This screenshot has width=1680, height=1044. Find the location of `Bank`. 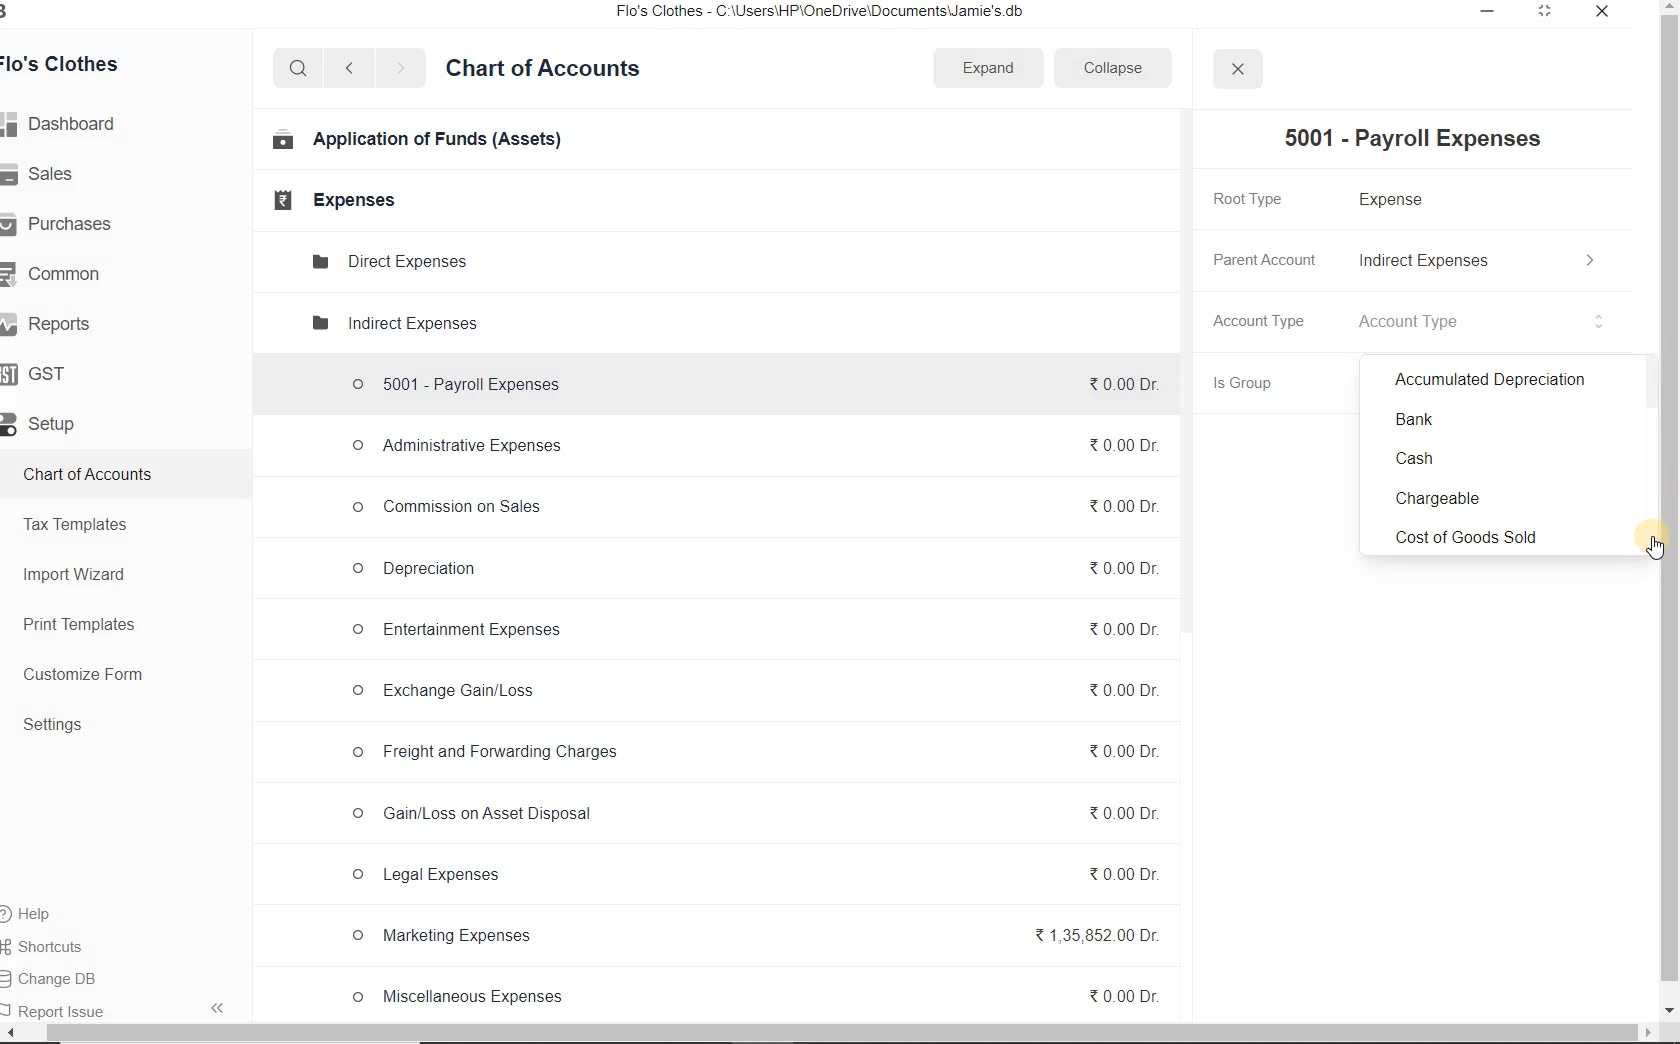

Bank is located at coordinates (1490, 419).